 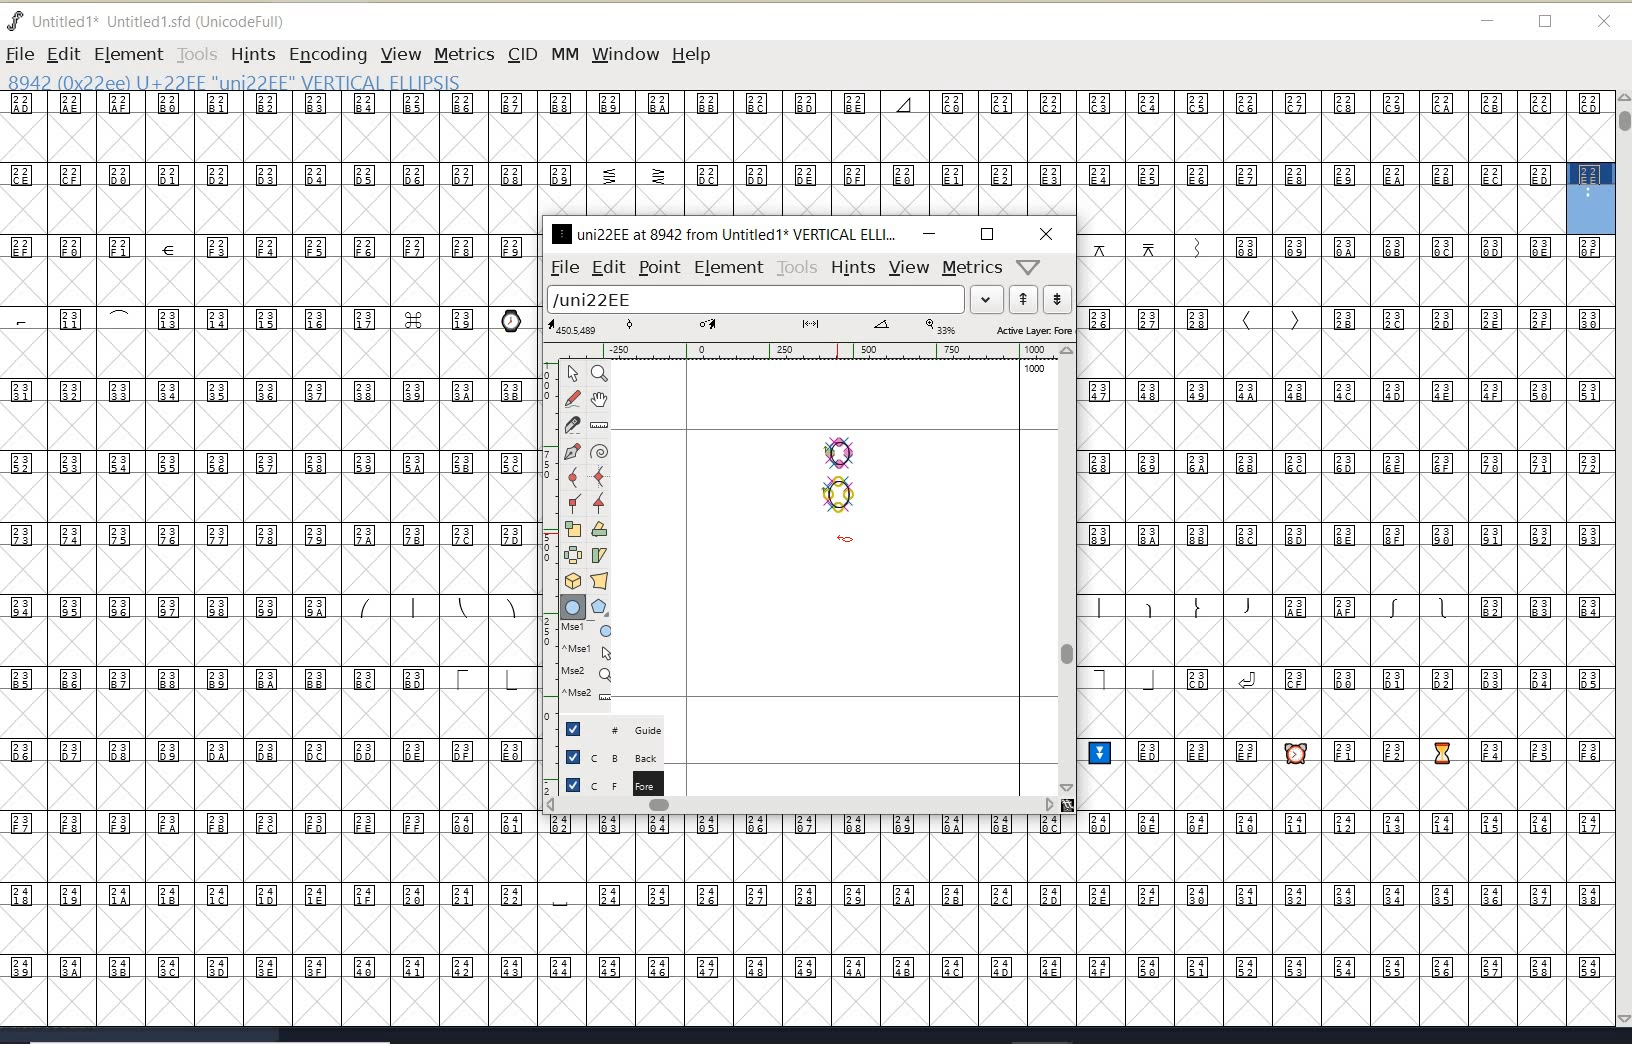 I want to click on skew the selection, so click(x=598, y=556).